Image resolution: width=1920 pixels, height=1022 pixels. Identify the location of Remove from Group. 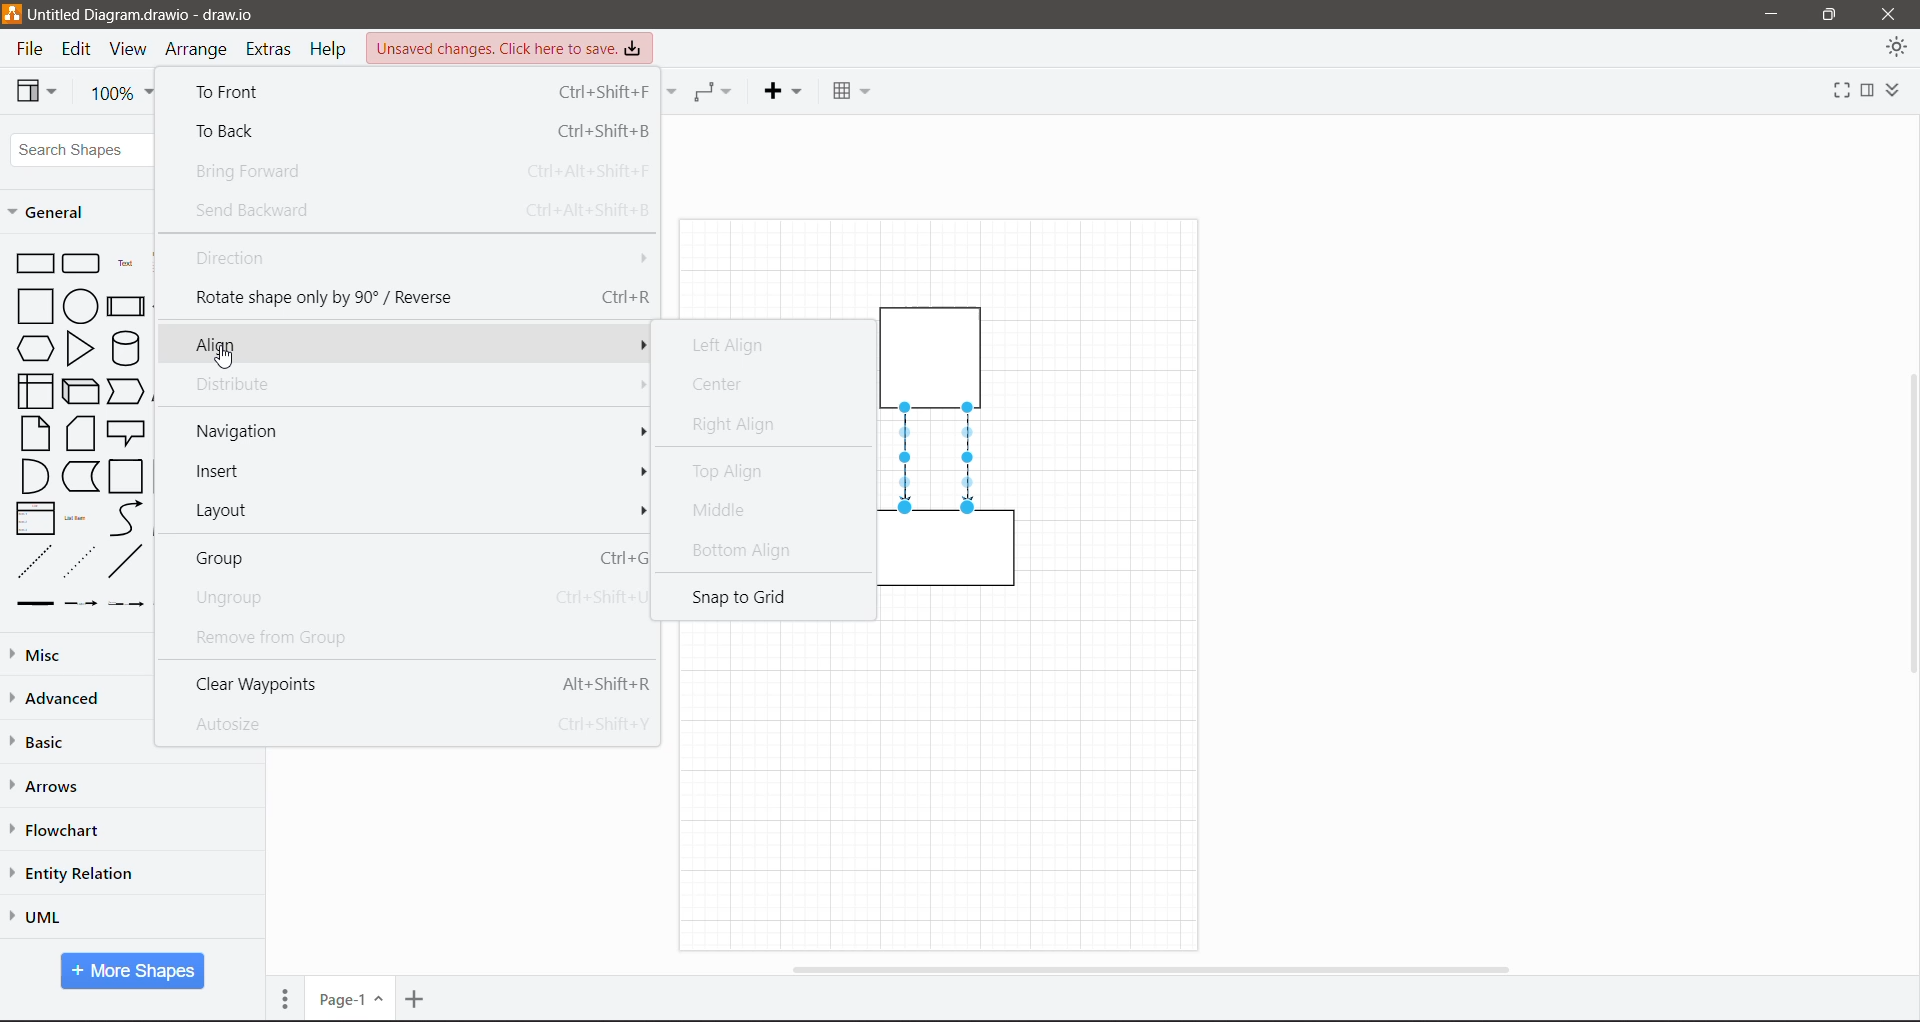
(334, 636).